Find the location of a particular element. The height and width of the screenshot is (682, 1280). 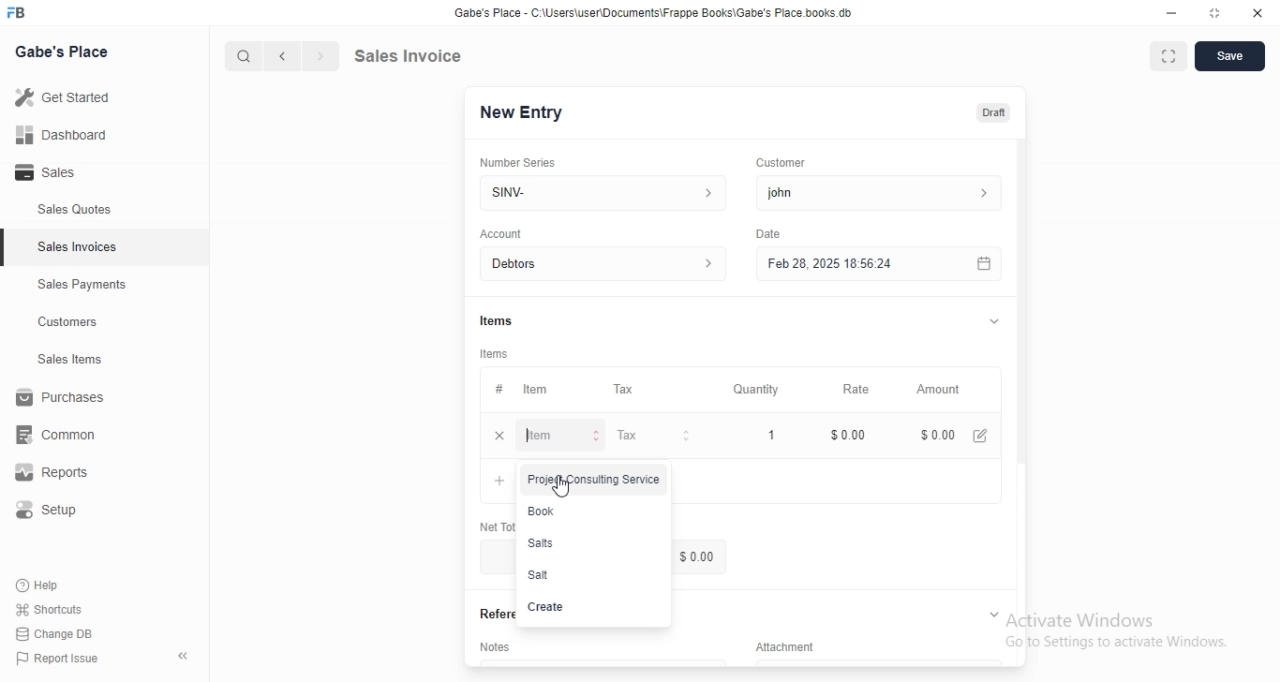

Create is located at coordinates (580, 608).